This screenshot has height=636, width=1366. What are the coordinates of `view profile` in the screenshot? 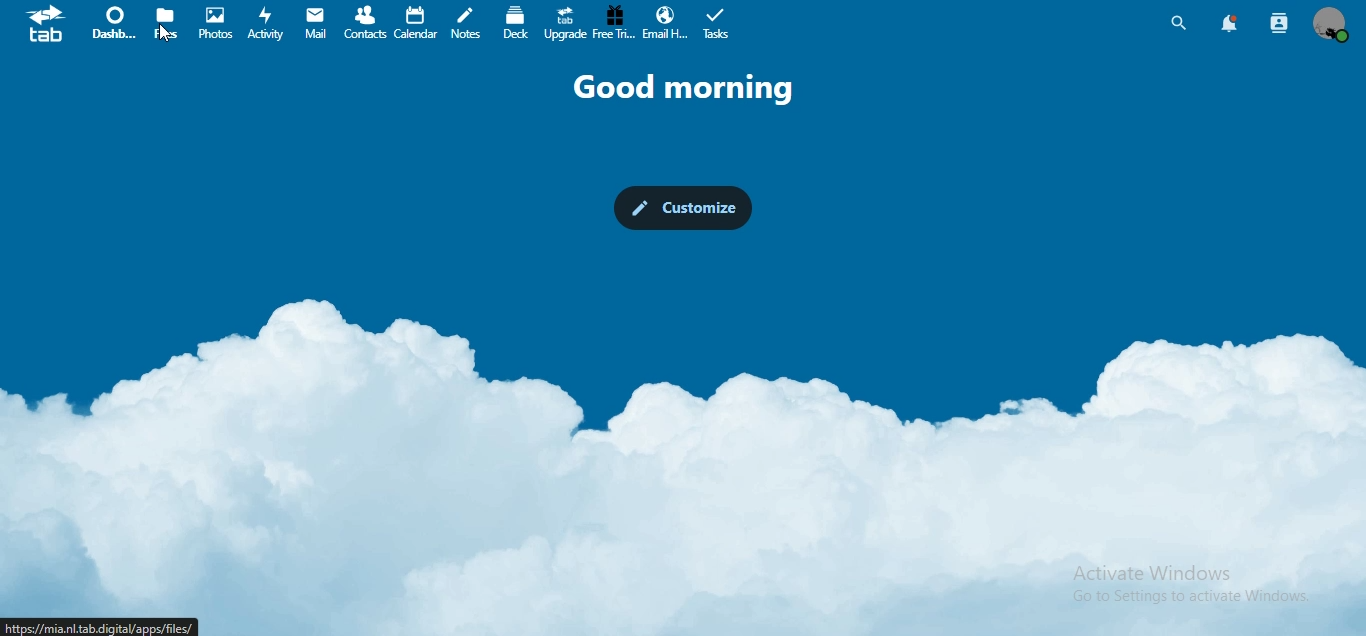 It's located at (1328, 25).